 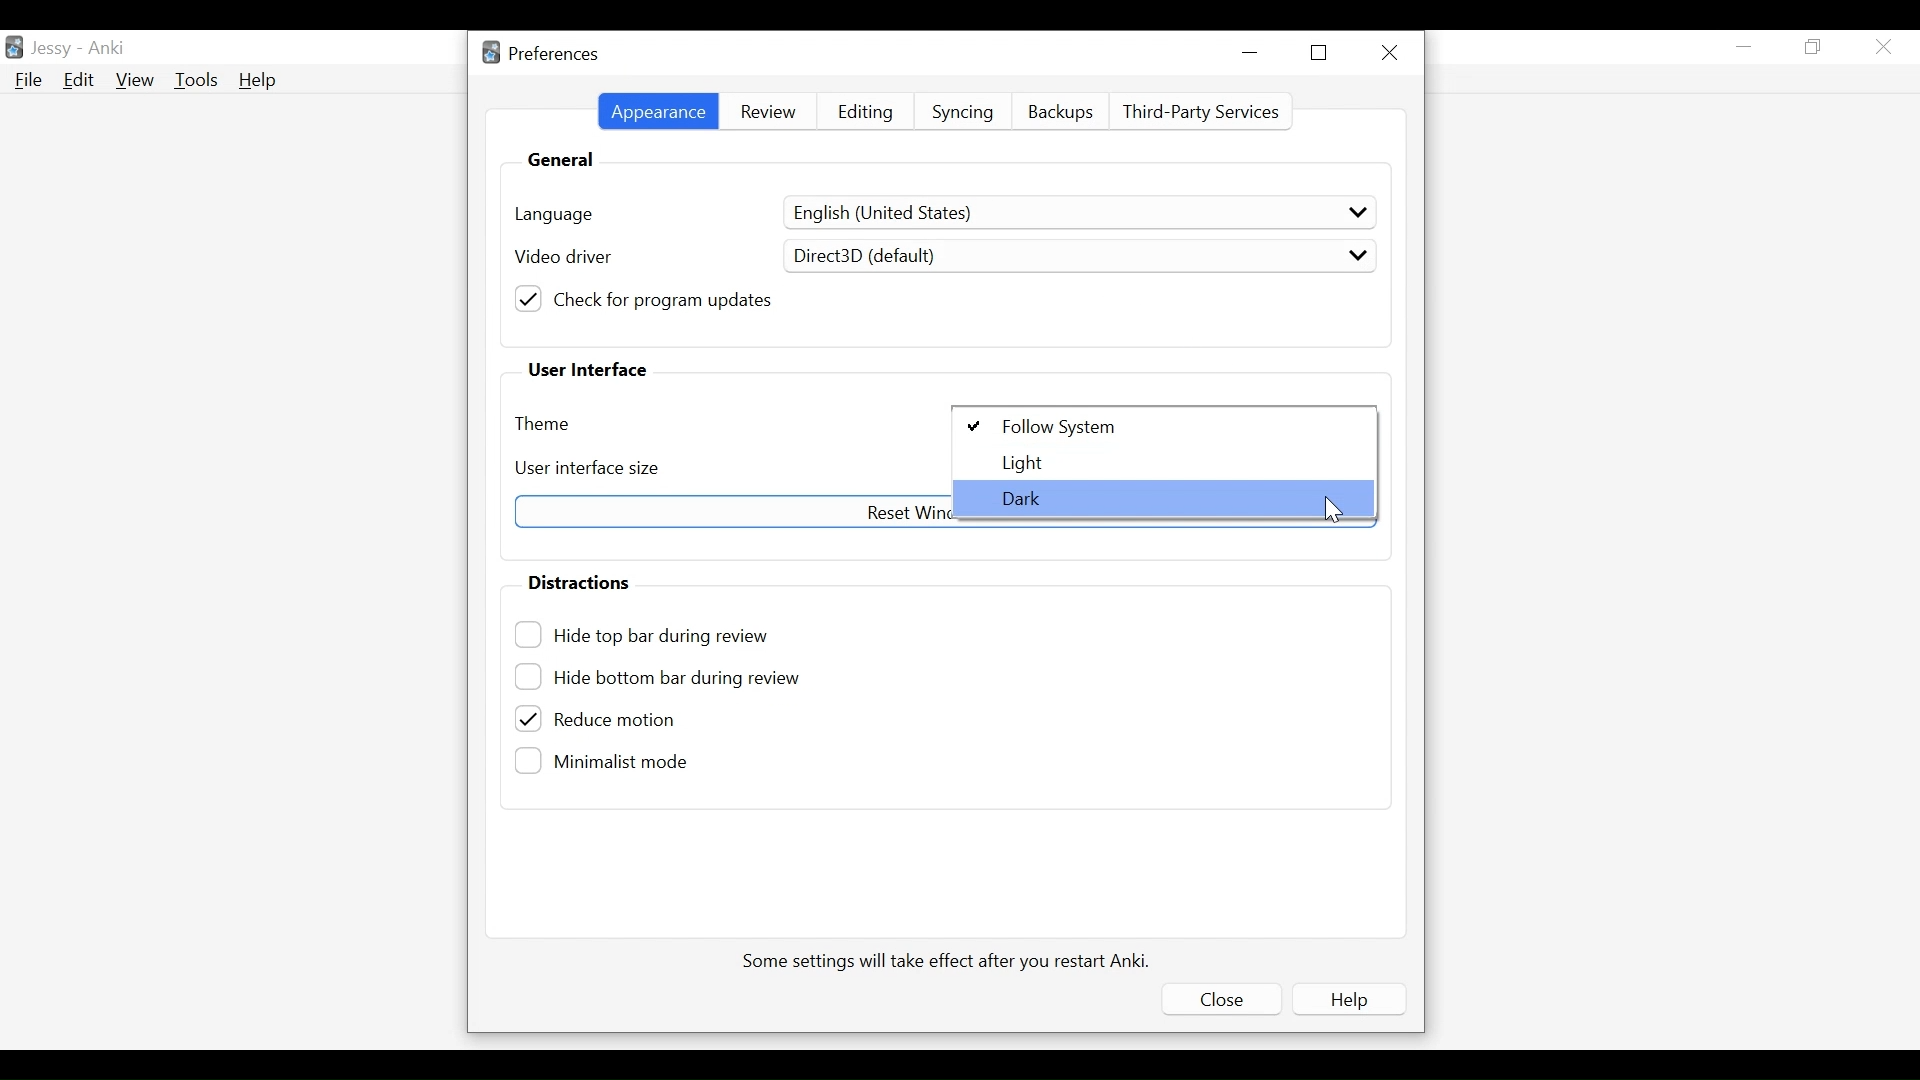 I want to click on Editing, so click(x=866, y=114).